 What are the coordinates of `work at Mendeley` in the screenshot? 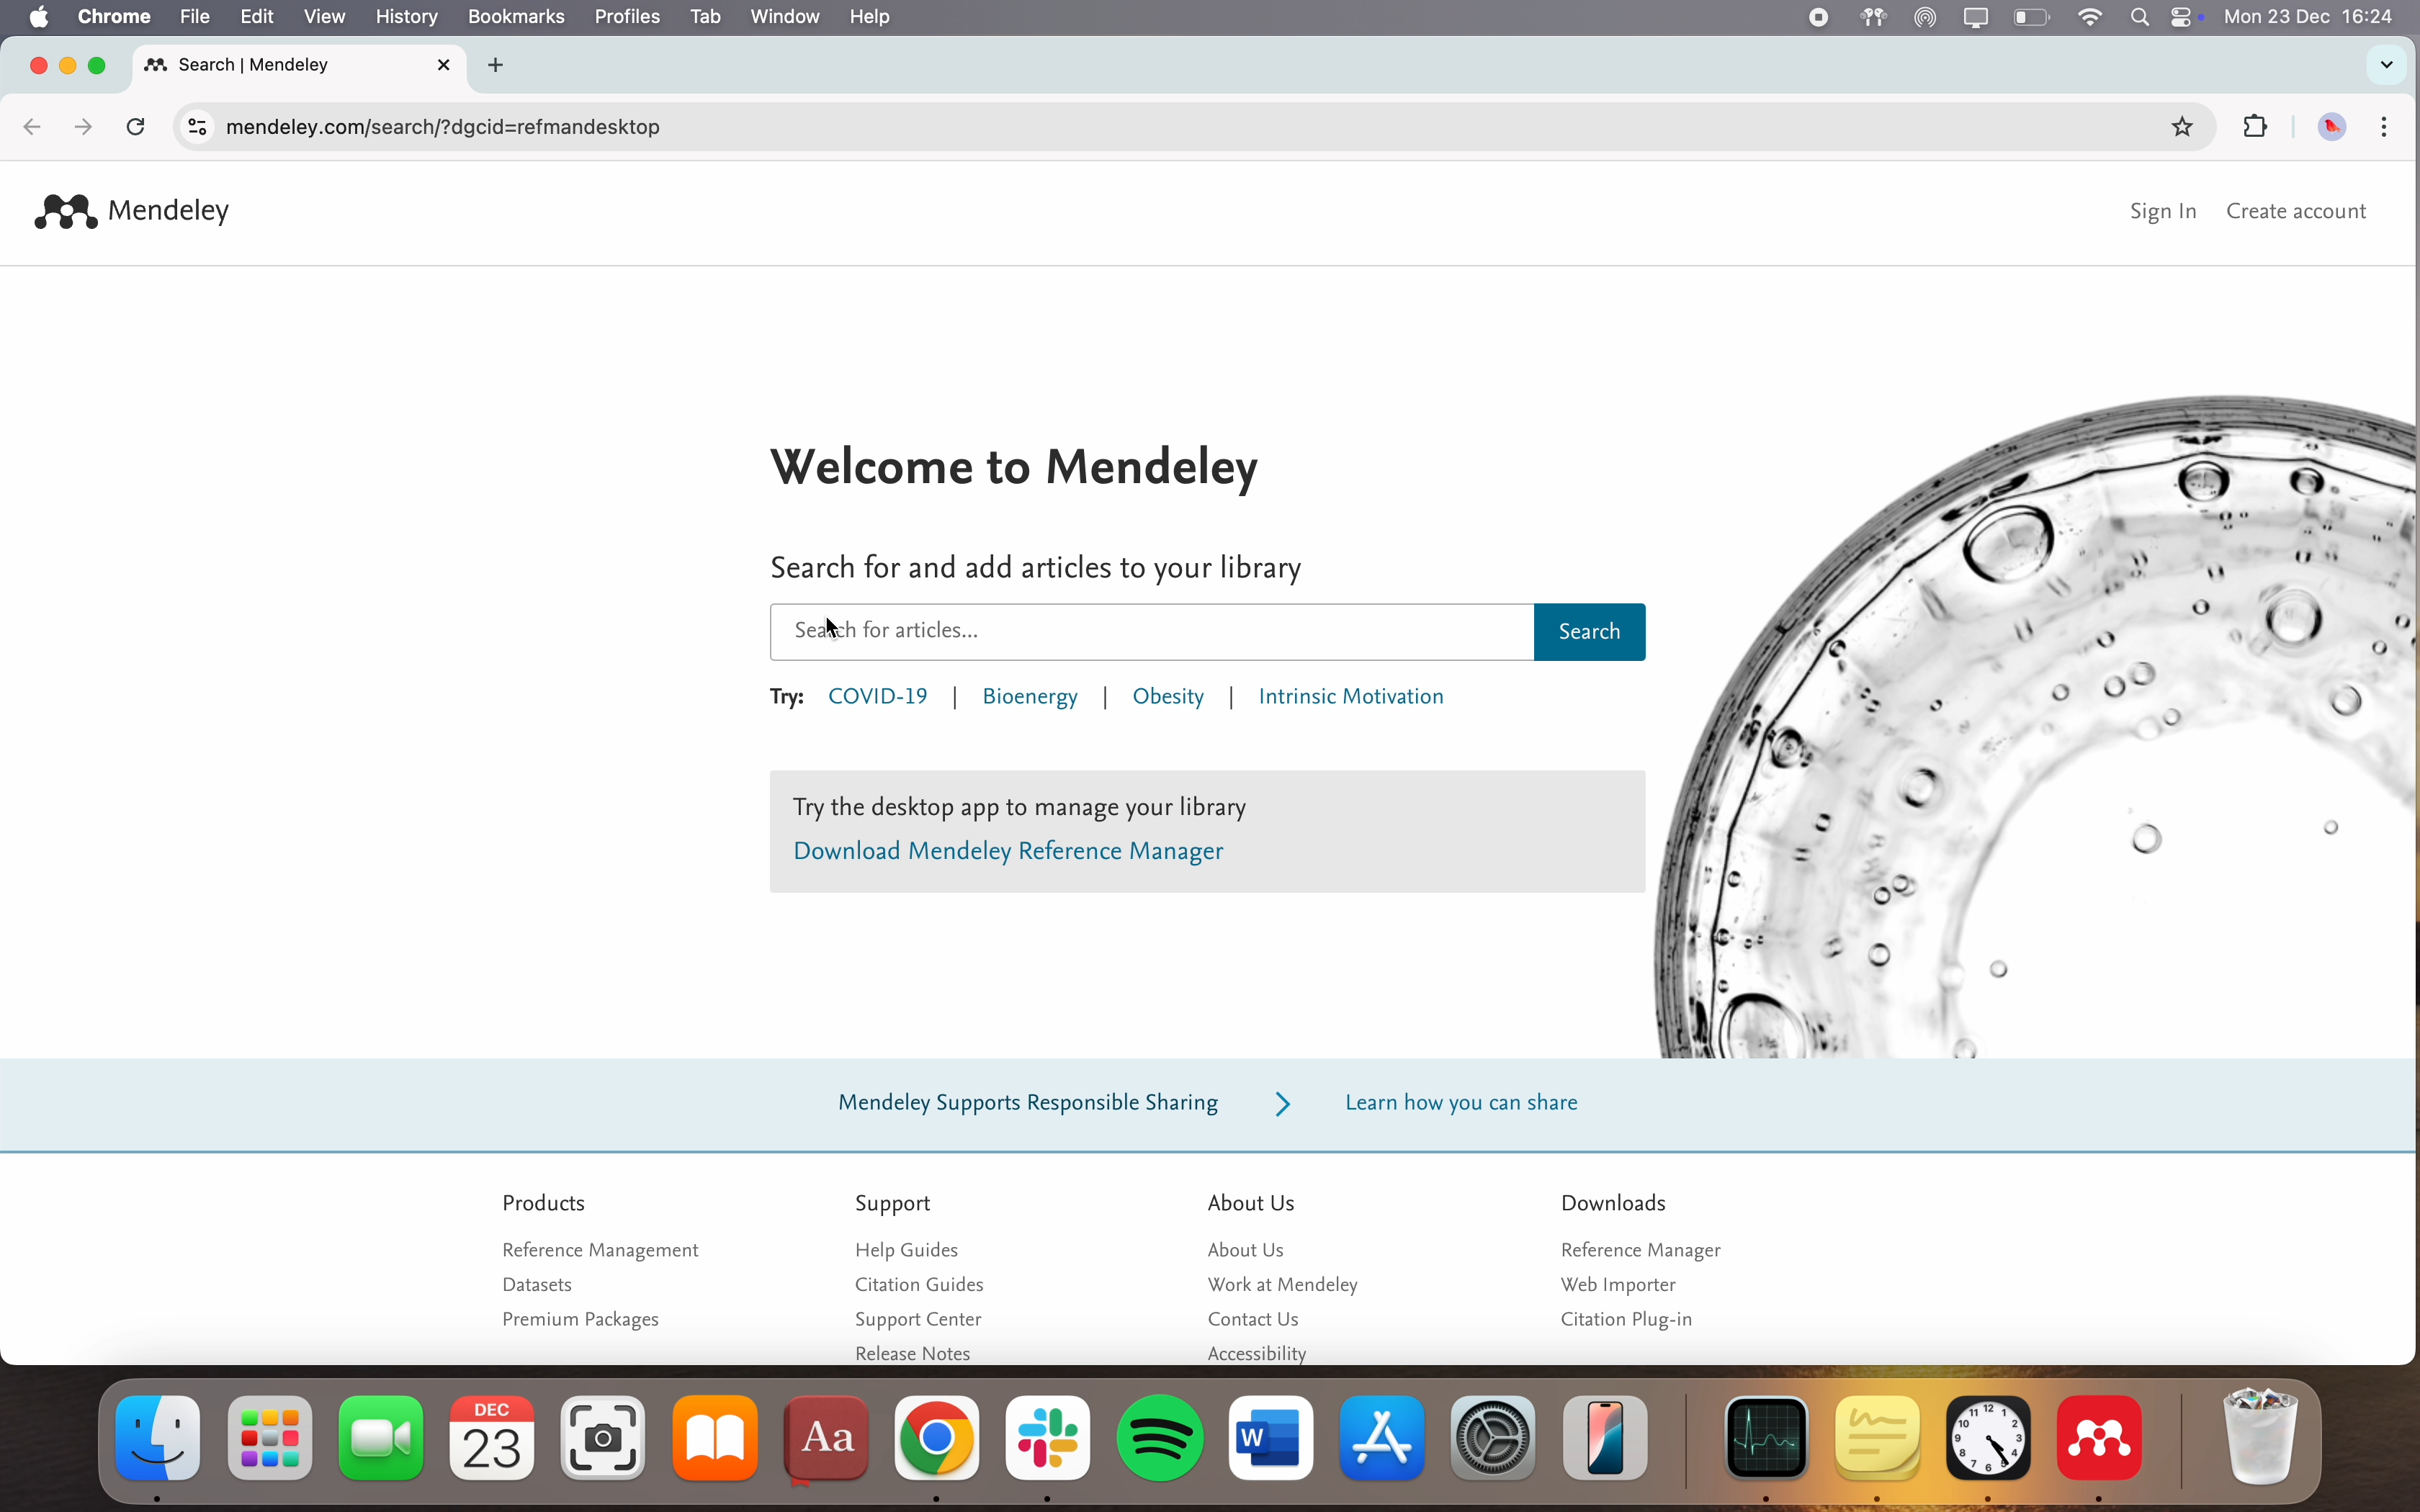 It's located at (1278, 1284).